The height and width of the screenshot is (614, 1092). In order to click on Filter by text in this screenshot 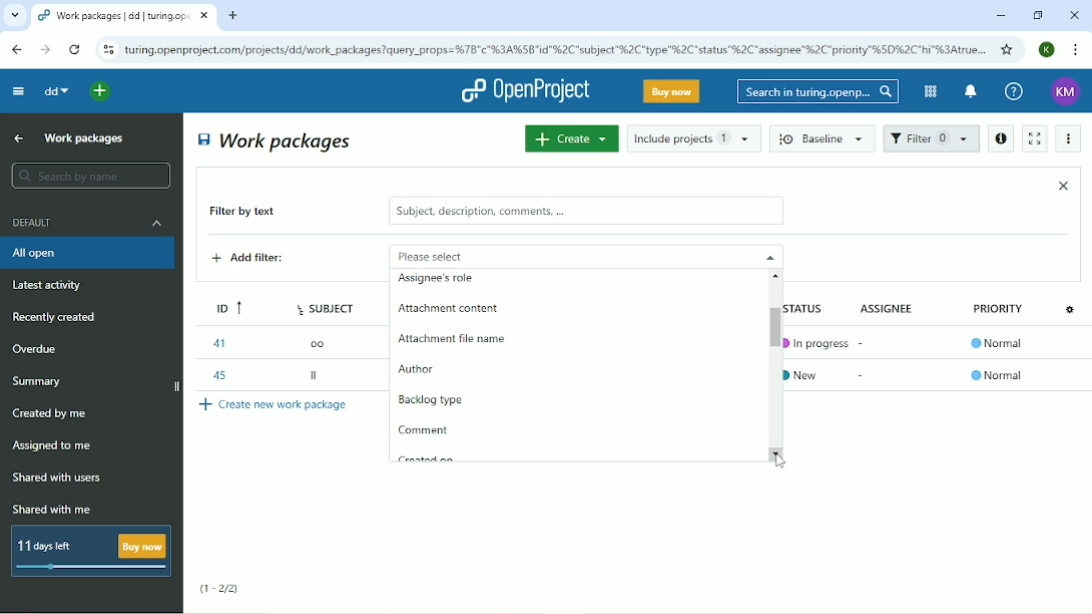, I will do `click(257, 213)`.